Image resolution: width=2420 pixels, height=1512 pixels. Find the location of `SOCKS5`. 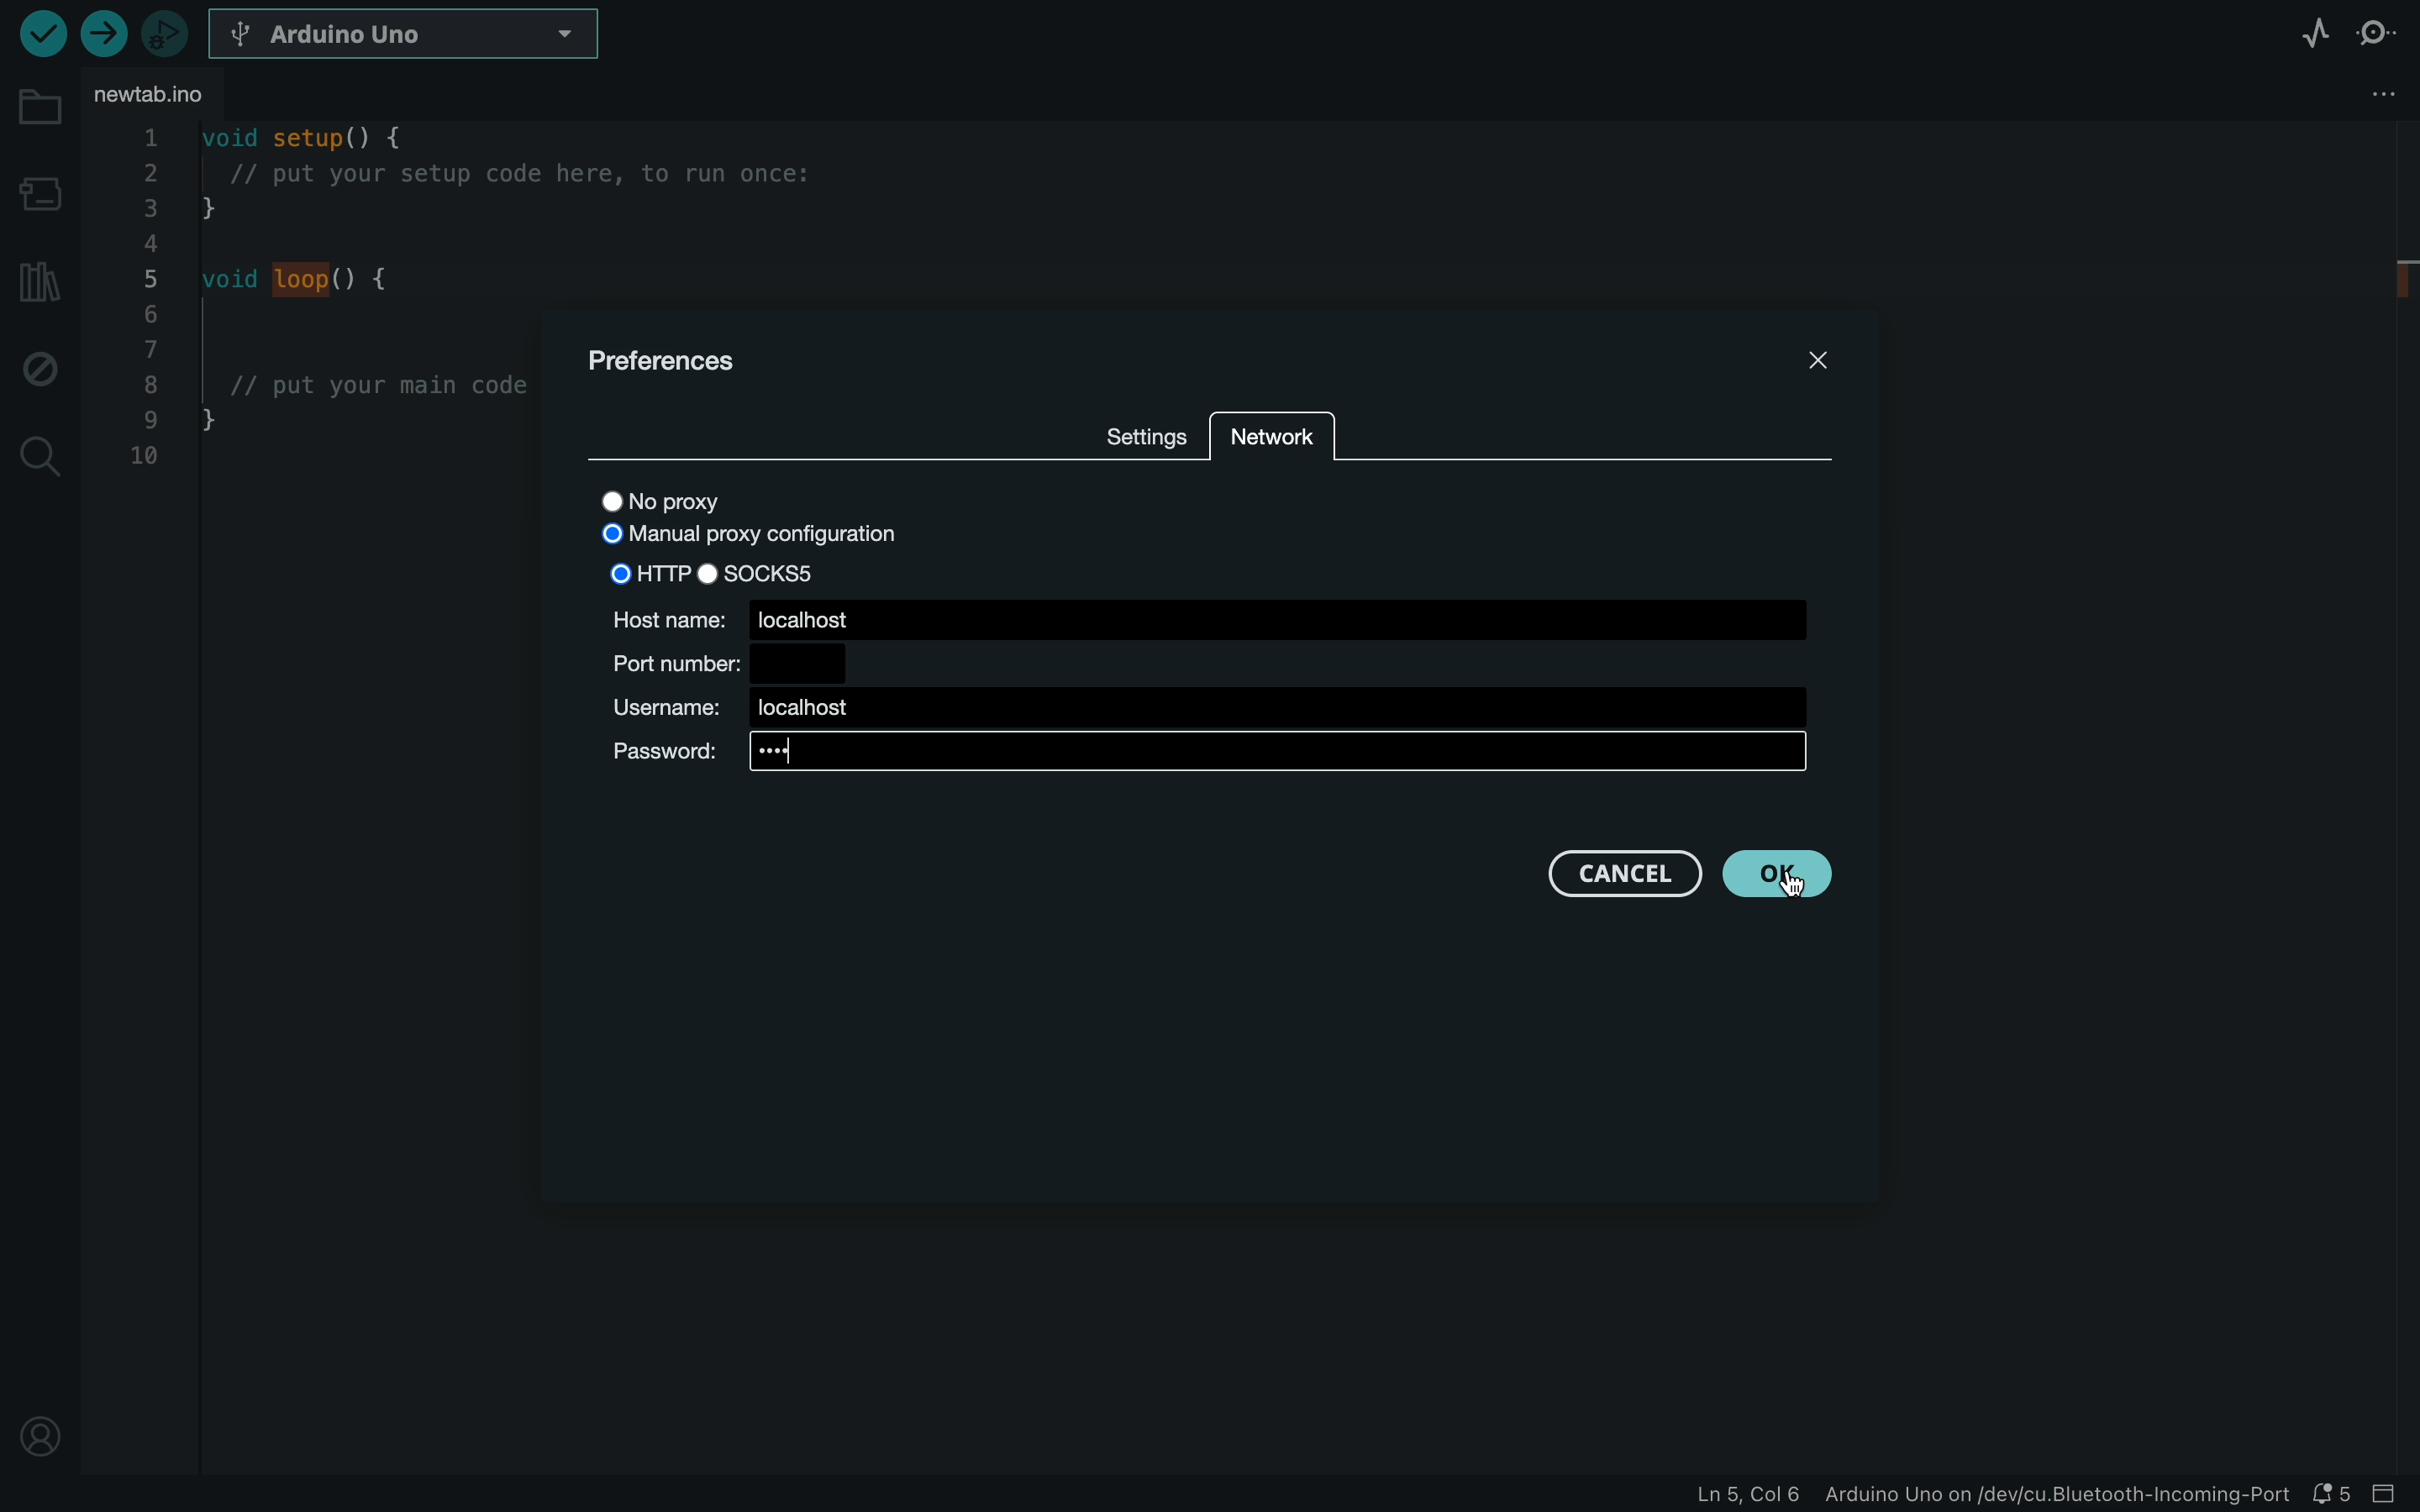

SOCKS5 is located at coordinates (763, 572).